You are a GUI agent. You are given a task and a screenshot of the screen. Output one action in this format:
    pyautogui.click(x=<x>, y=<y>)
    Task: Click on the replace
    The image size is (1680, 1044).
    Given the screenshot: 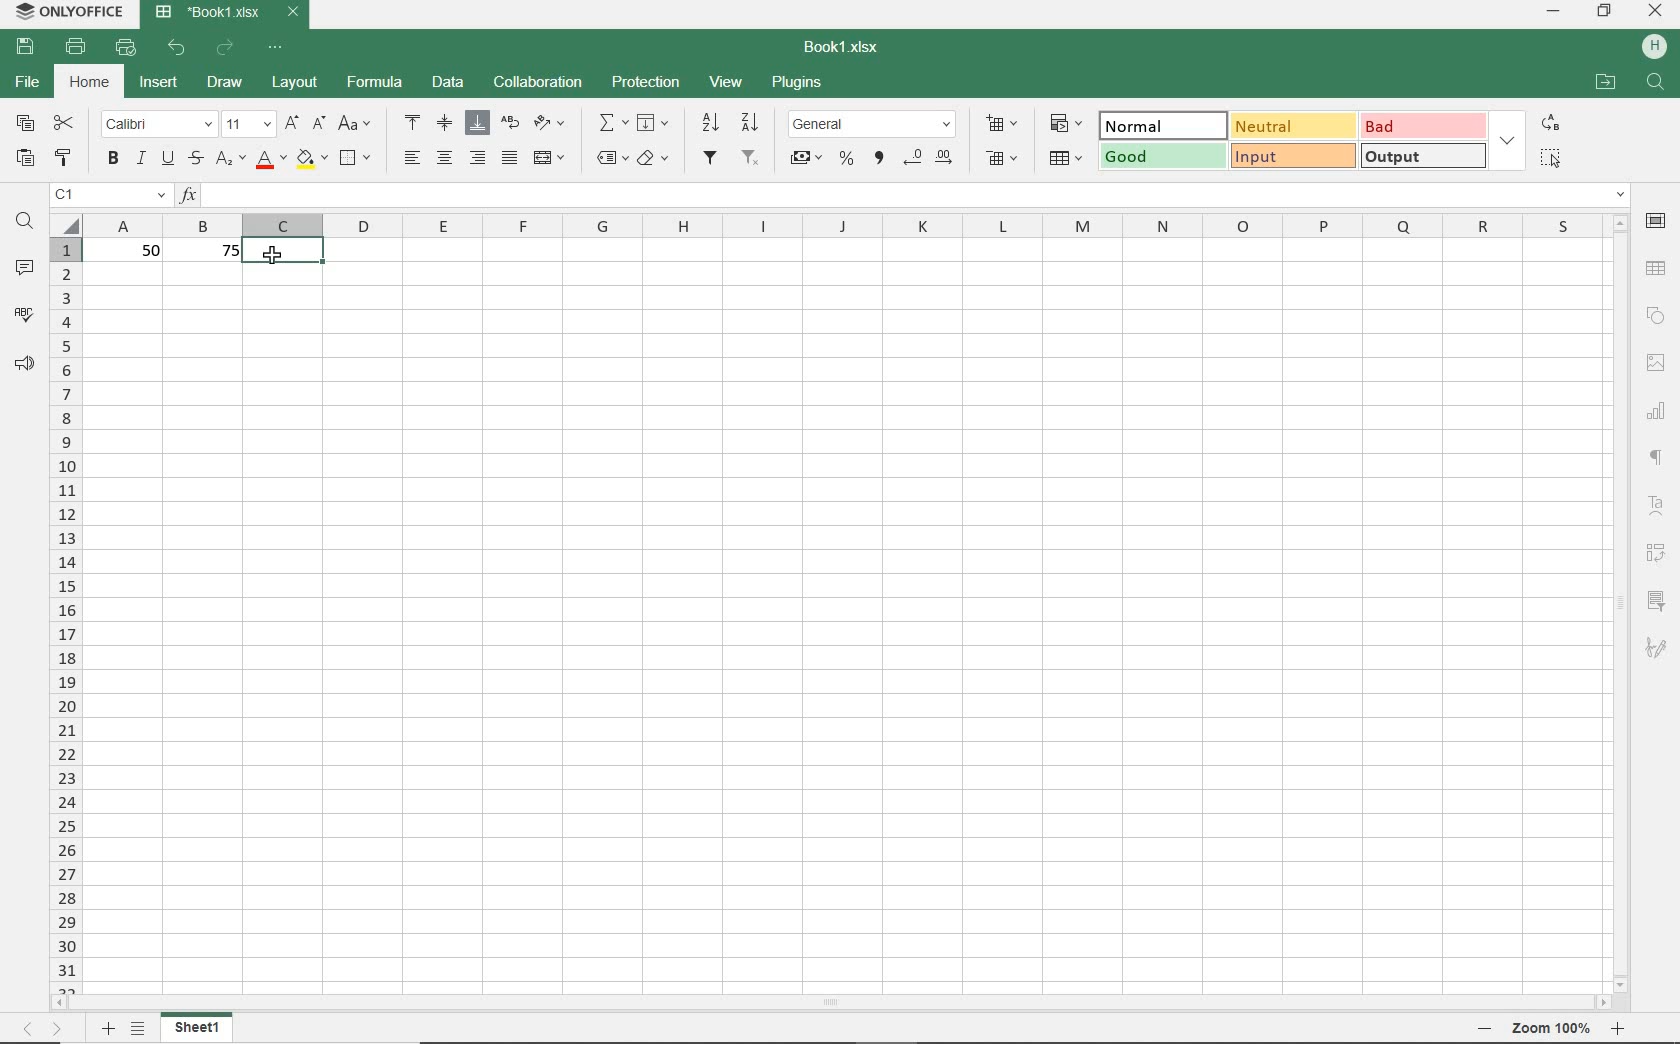 What is the action you would take?
    pyautogui.click(x=1551, y=125)
    